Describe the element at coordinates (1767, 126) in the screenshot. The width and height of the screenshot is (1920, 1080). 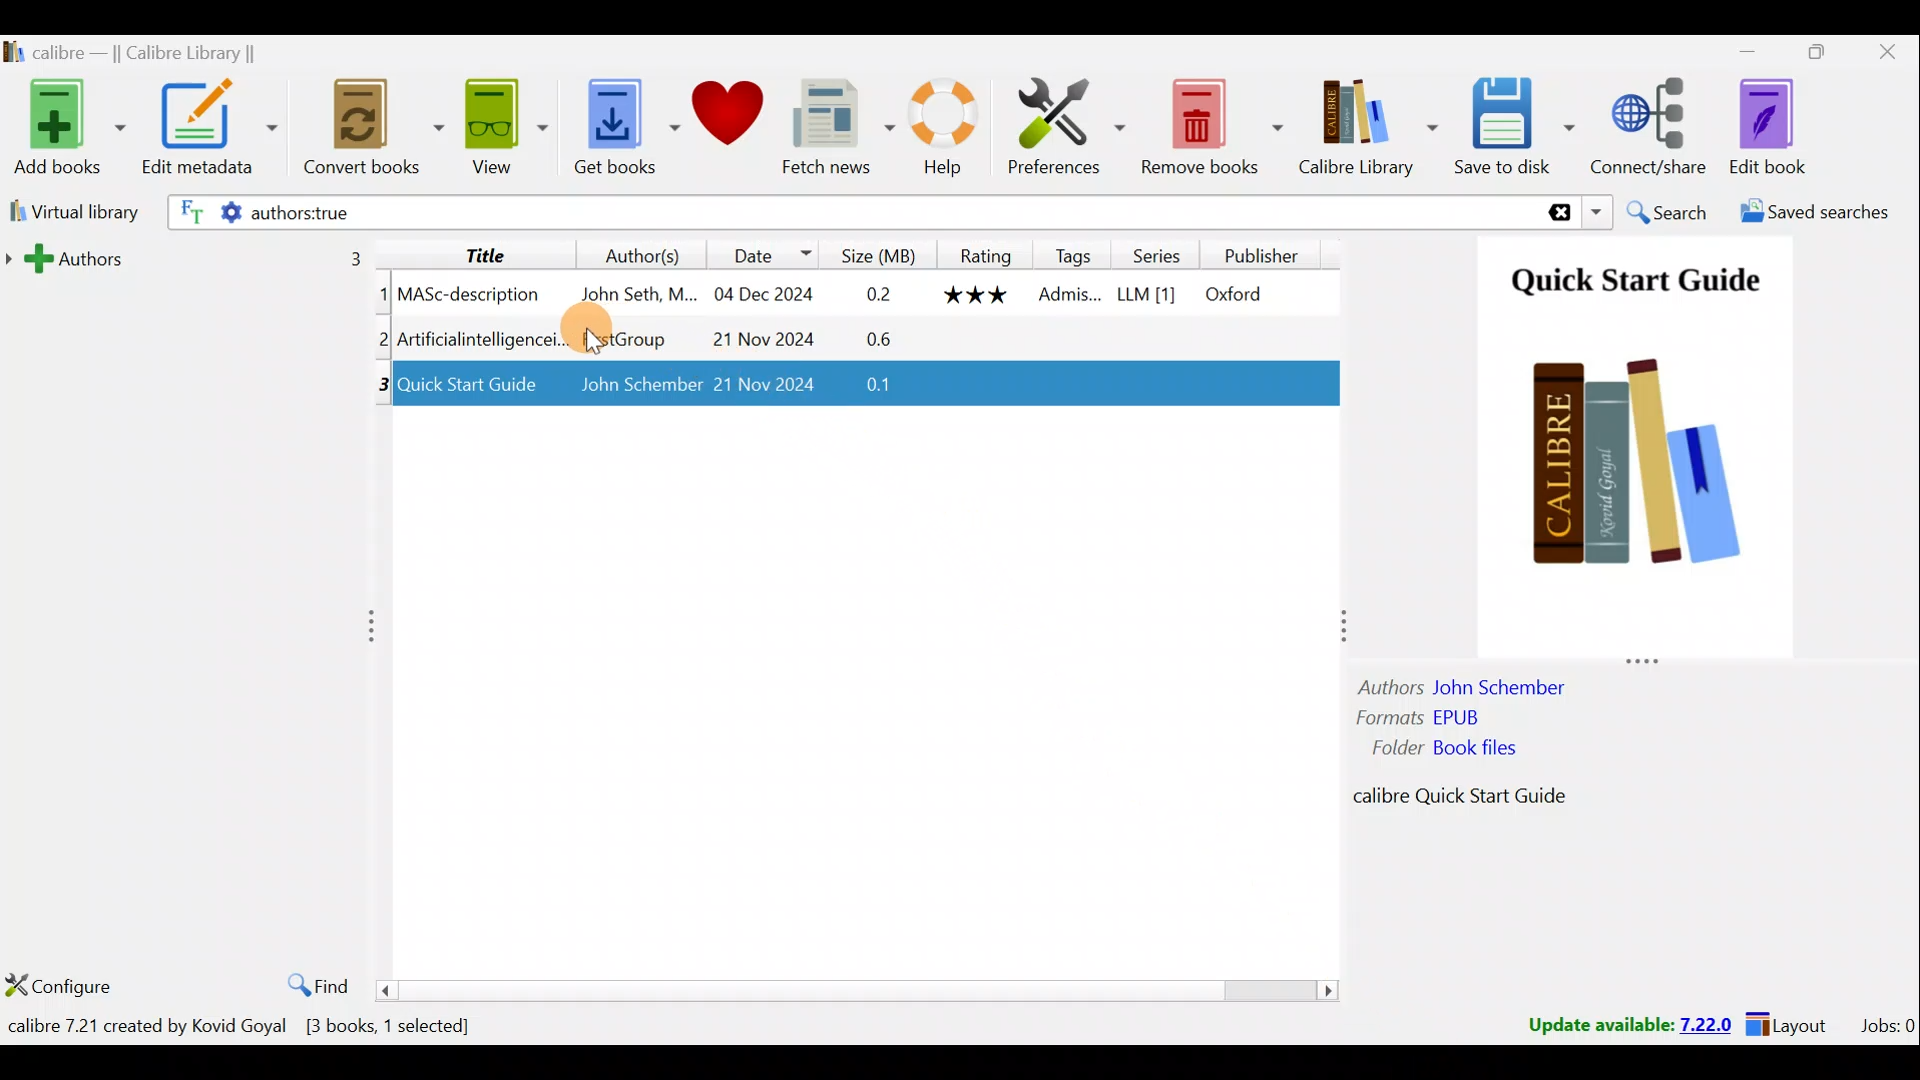
I see `Edit book` at that location.